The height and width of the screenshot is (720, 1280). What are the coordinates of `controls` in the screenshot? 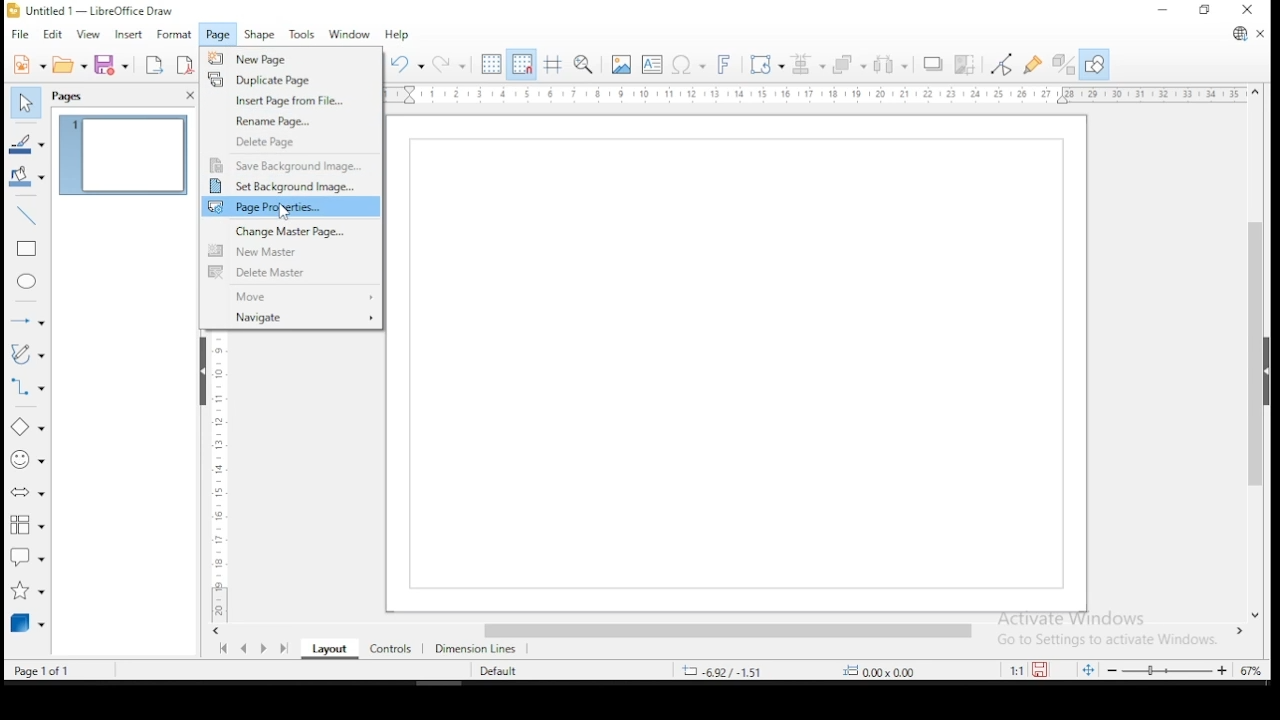 It's located at (389, 650).